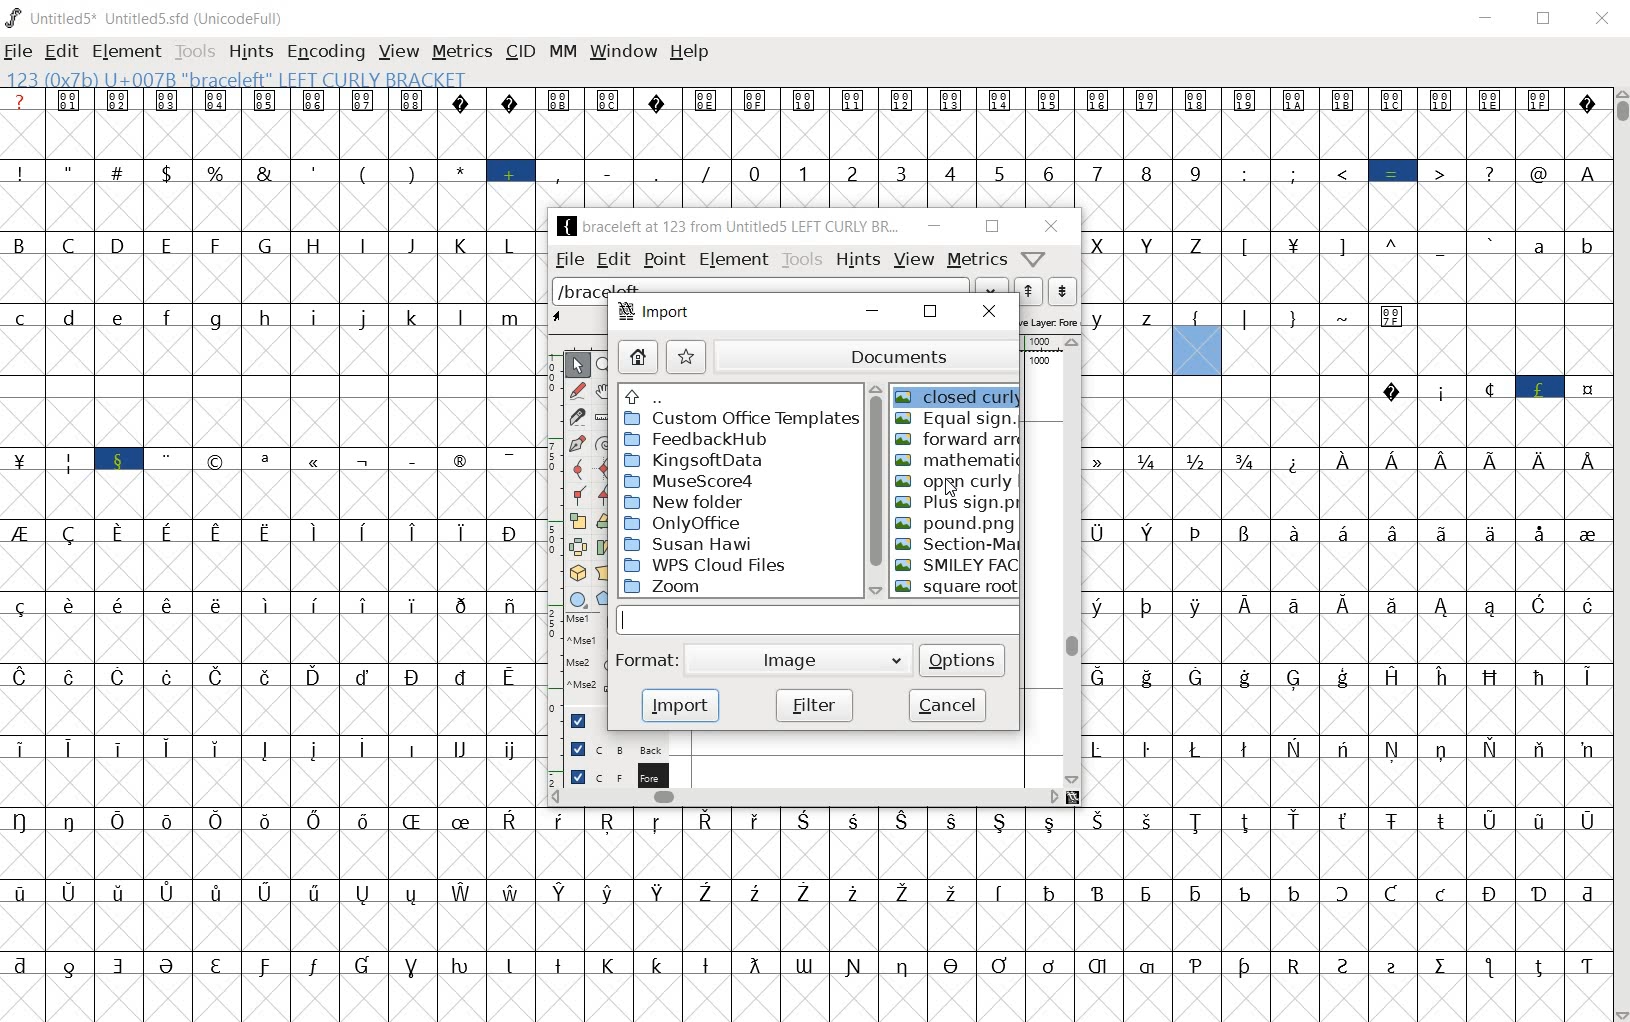 This screenshot has height=1022, width=1630. Describe the element at coordinates (605, 599) in the screenshot. I see `polygon or star` at that location.